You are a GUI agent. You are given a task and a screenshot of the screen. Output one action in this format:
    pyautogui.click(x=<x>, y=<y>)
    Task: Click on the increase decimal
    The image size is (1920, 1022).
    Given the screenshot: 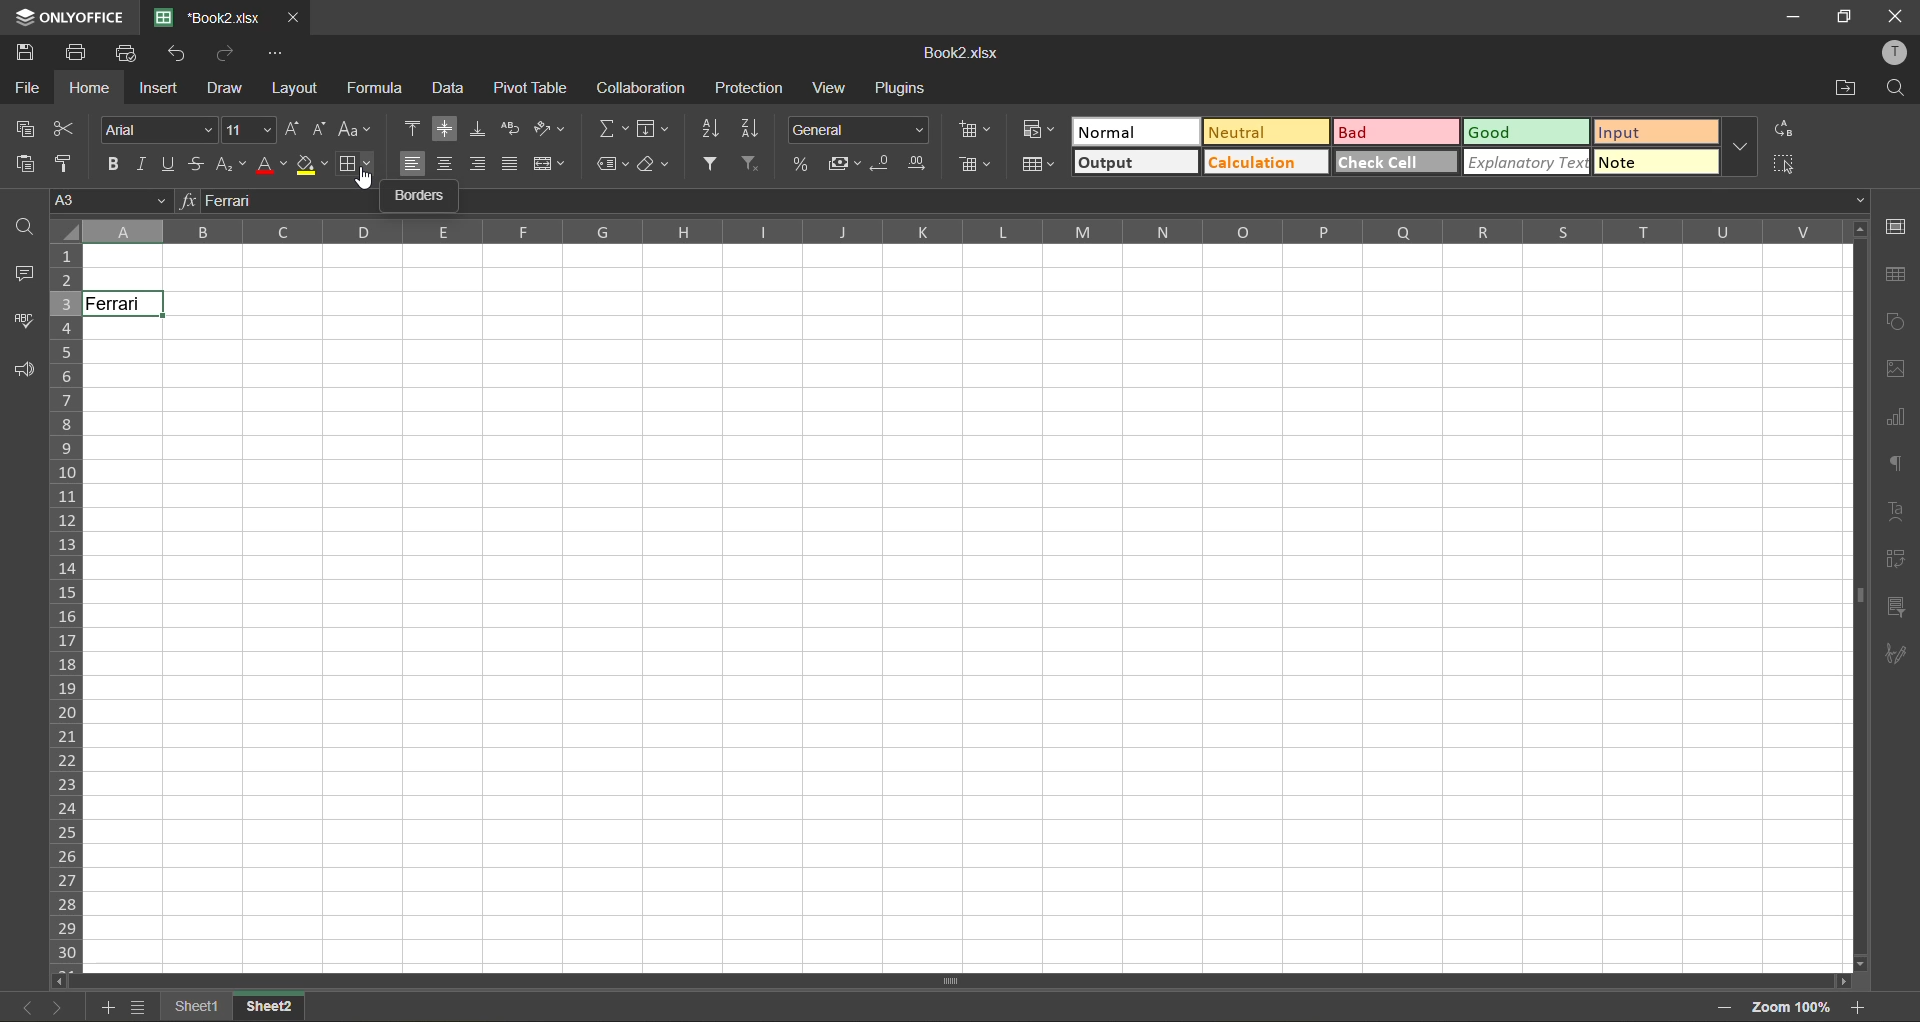 What is the action you would take?
    pyautogui.click(x=918, y=164)
    